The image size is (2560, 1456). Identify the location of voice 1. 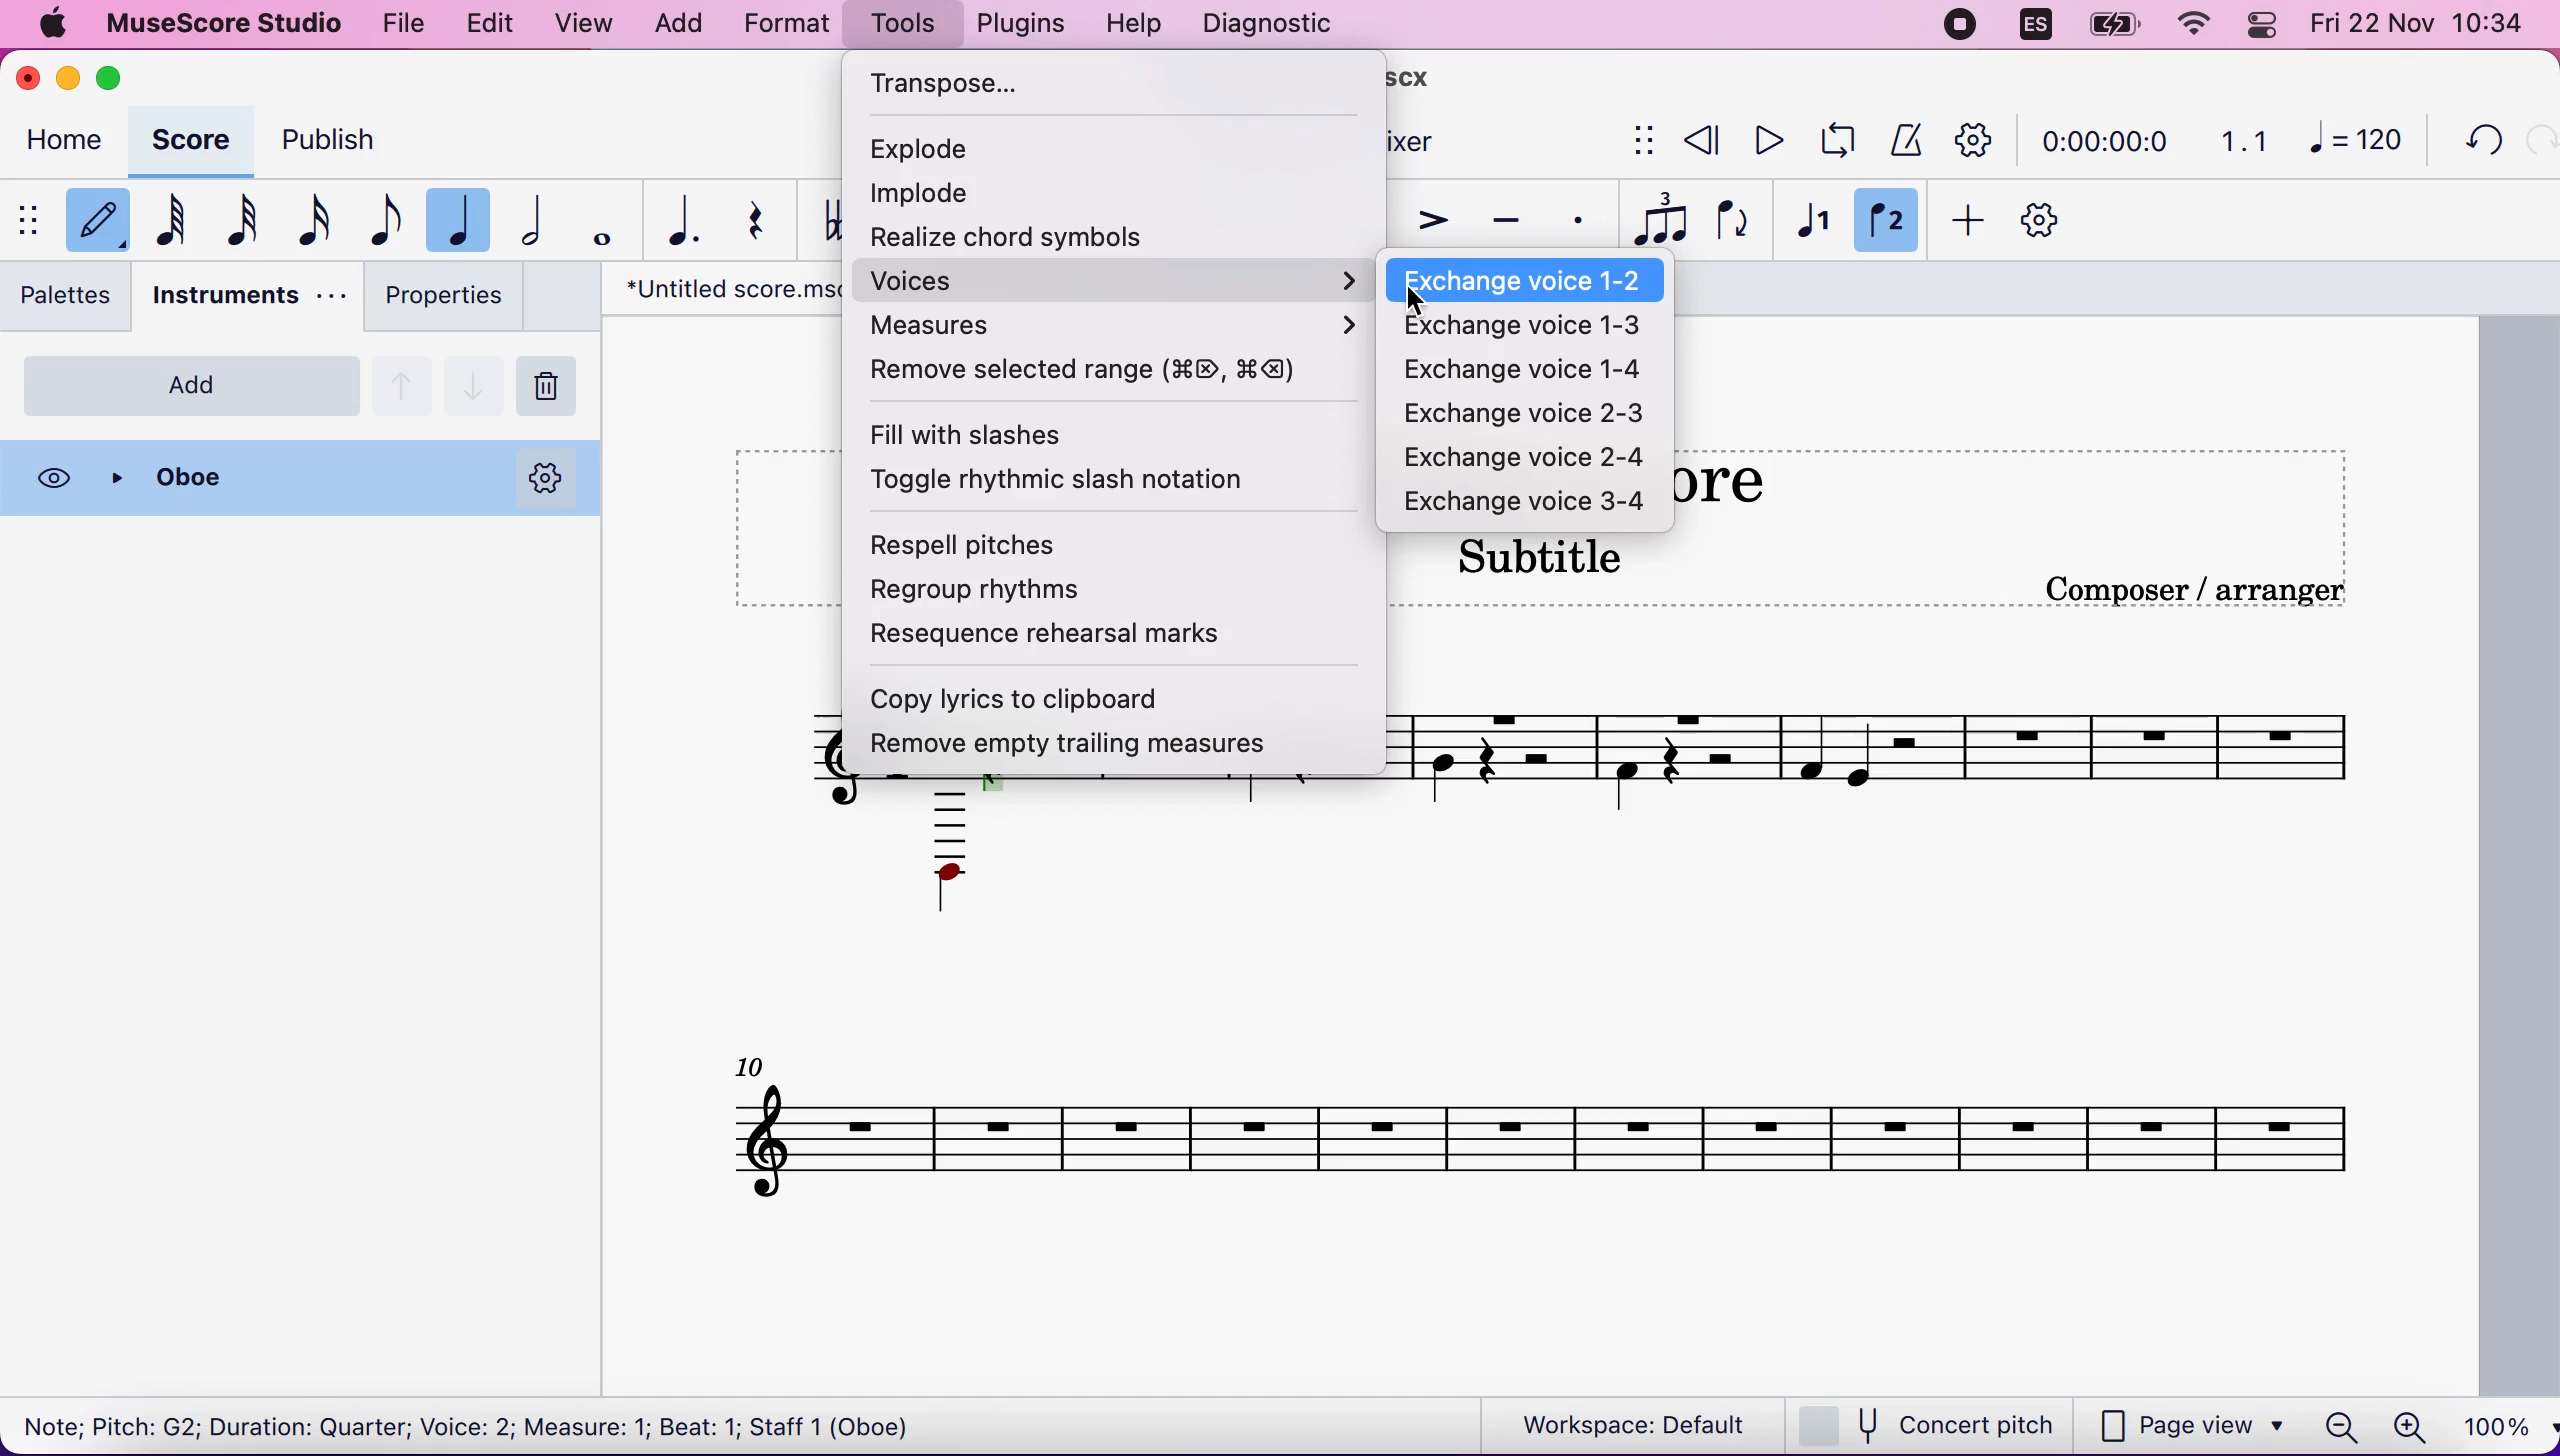
(1814, 217).